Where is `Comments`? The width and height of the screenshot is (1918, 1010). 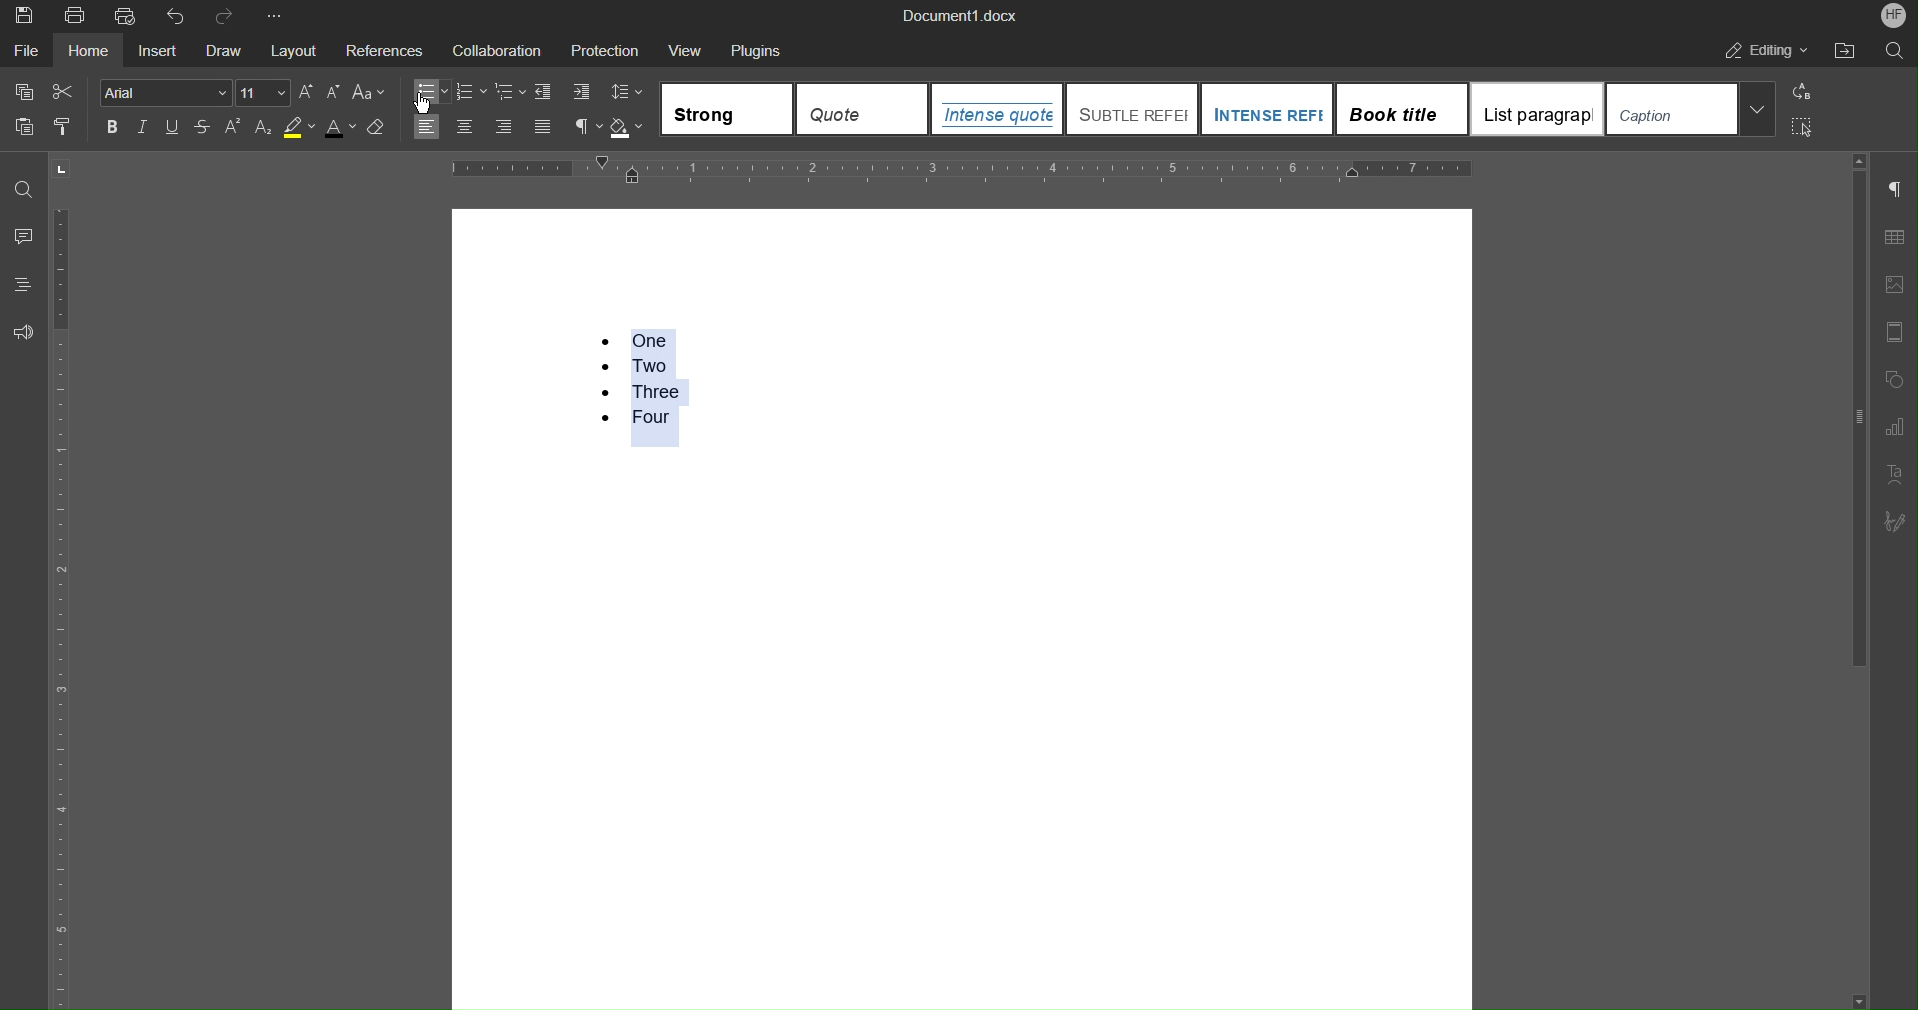 Comments is located at coordinates (24, 236).